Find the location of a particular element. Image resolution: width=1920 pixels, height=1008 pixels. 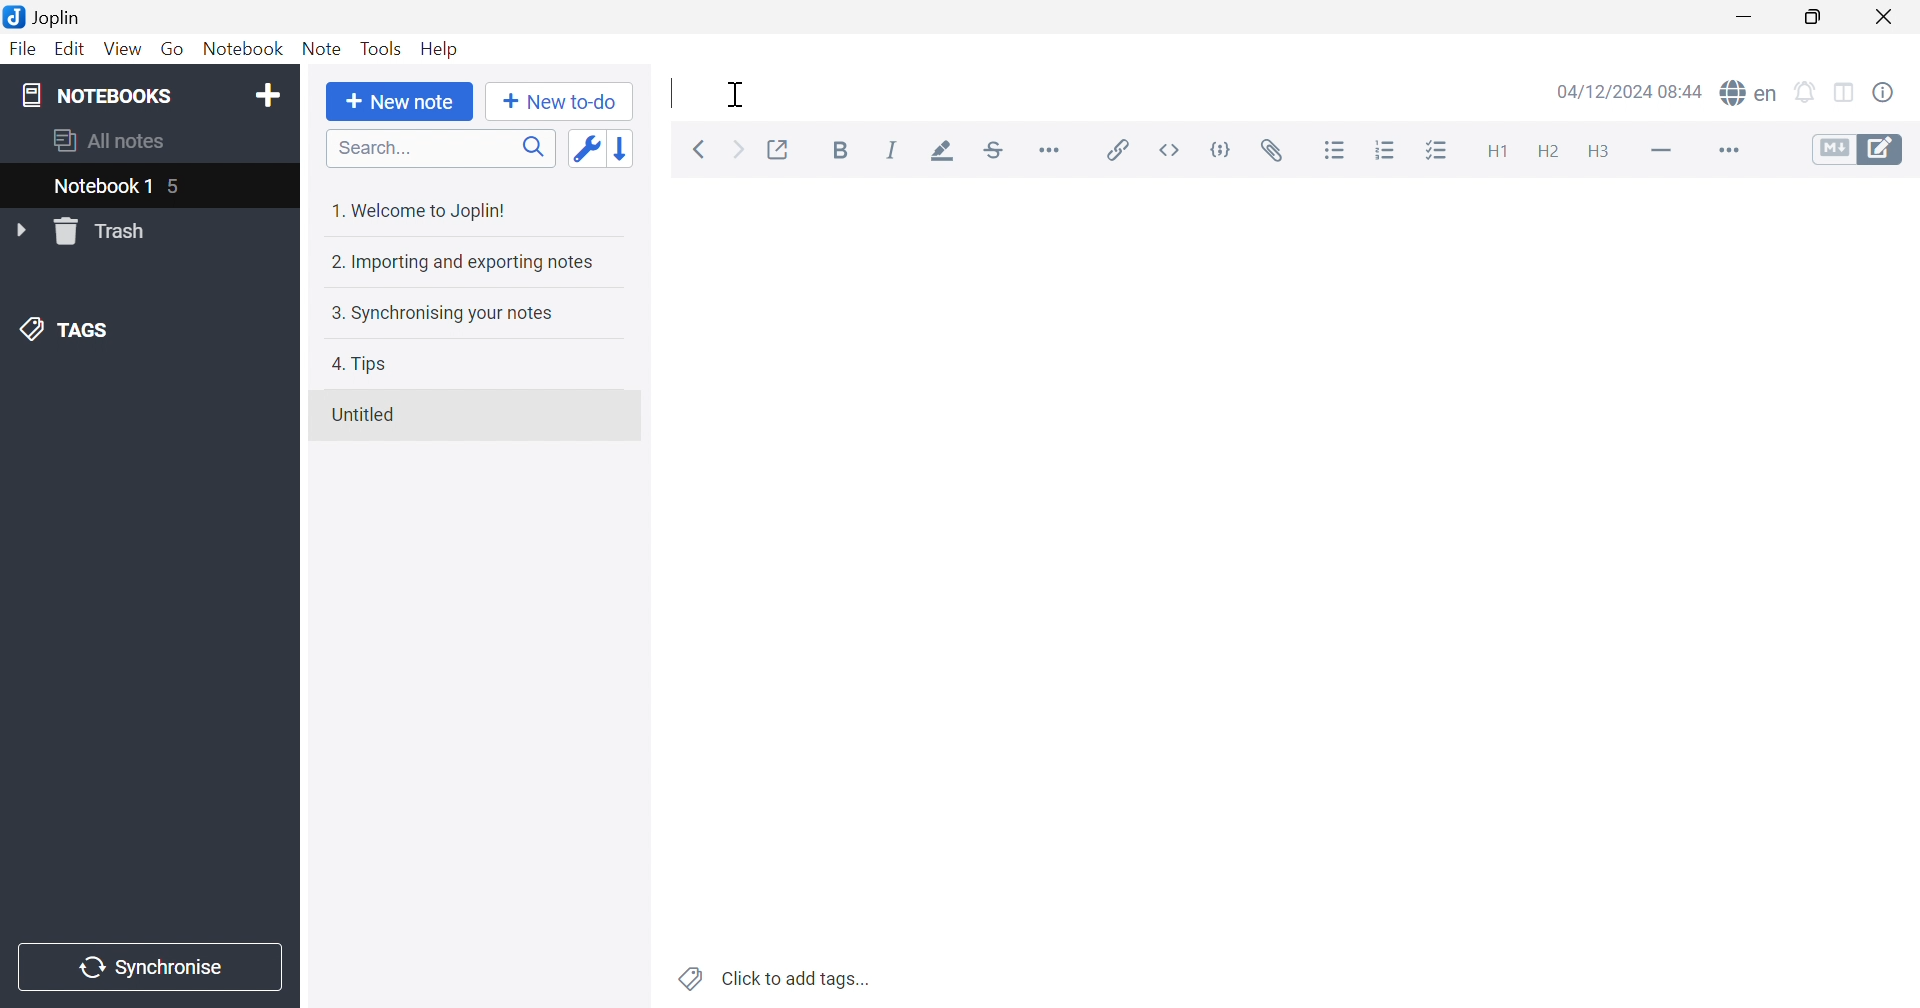

3. Synchronising your notes is located at coordinates (448, 315).